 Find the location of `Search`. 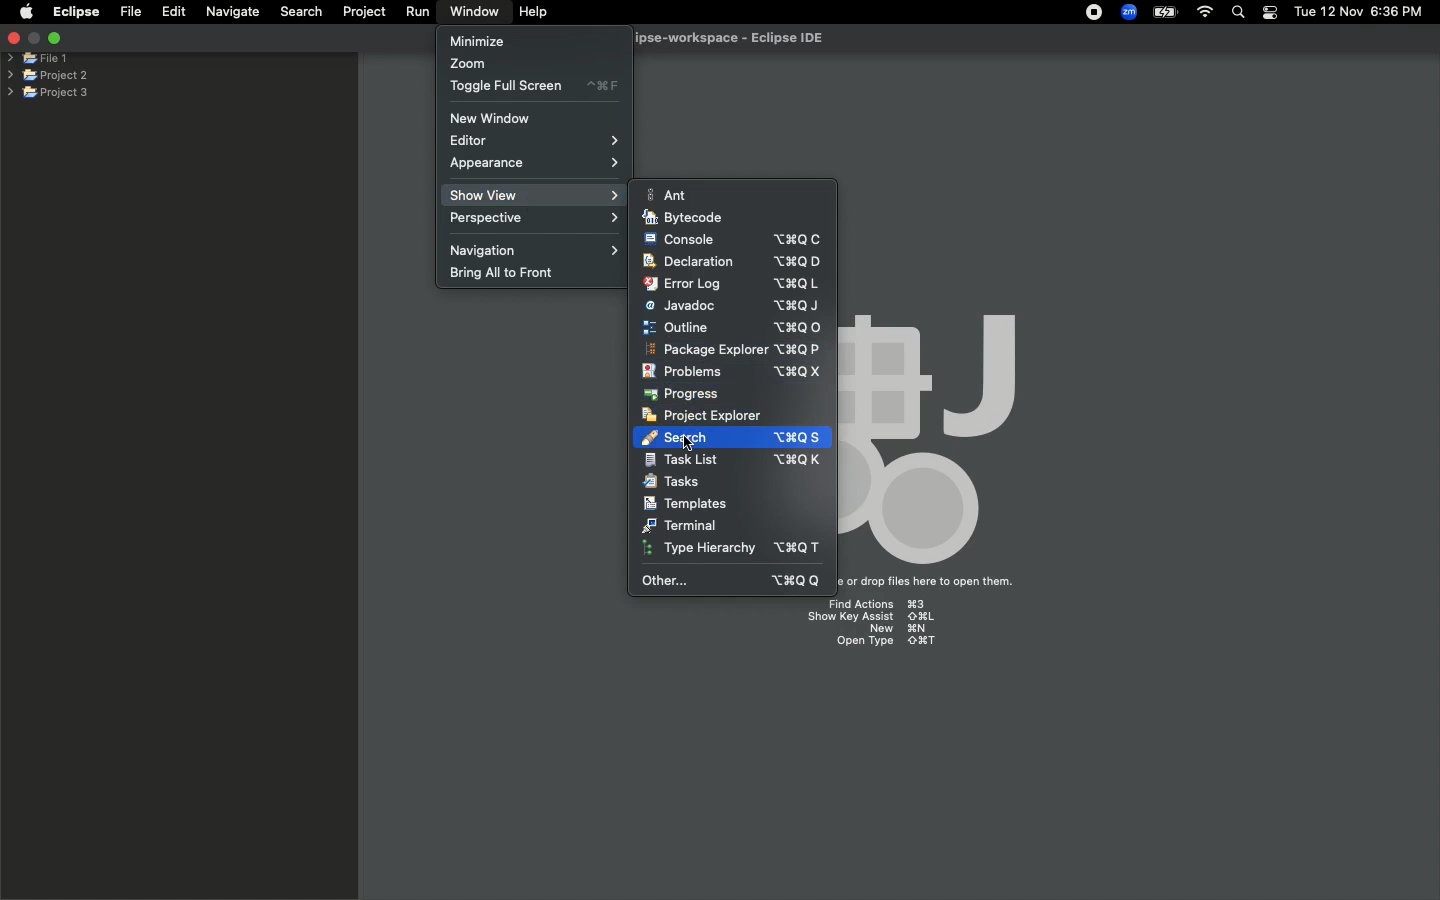

Search is located at coordinates (769, 435).